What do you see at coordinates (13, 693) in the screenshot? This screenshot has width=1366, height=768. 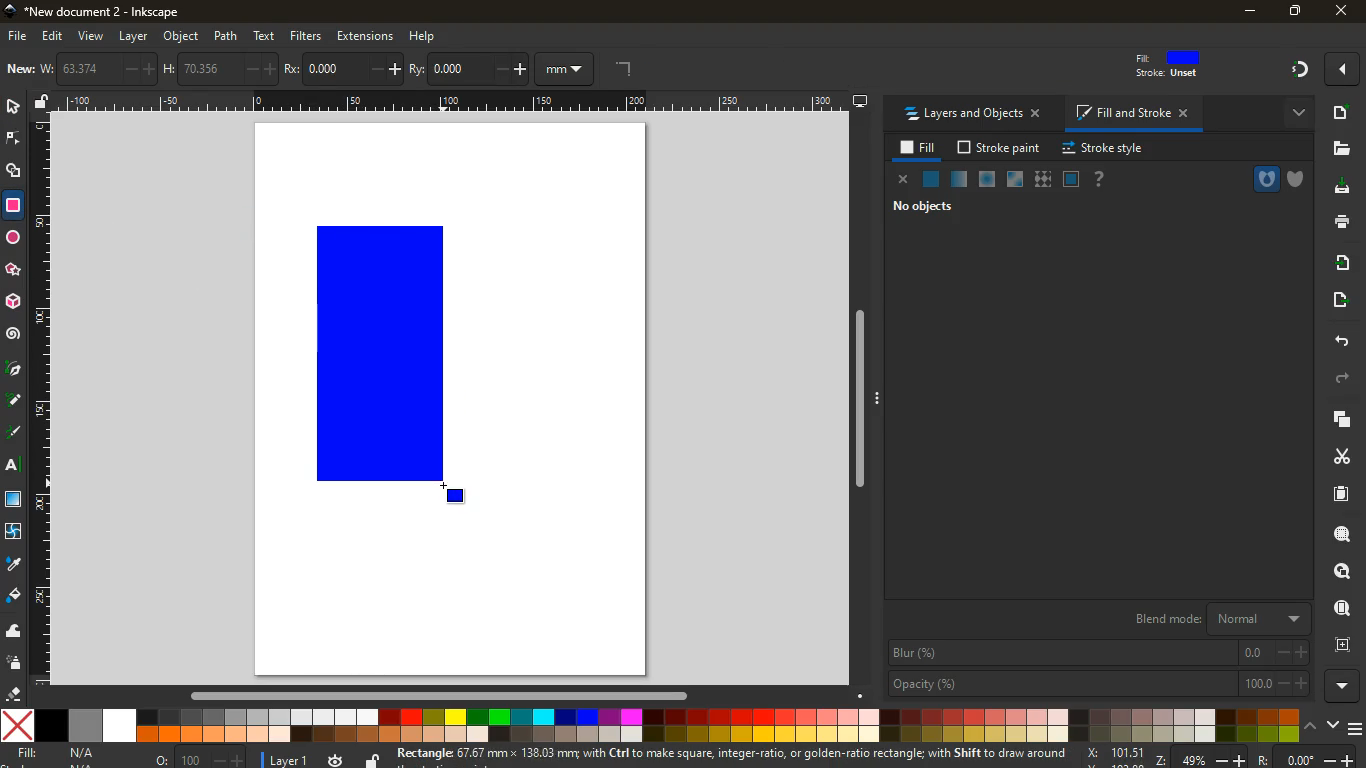 I see `erase` at bounding box center [13, 693].